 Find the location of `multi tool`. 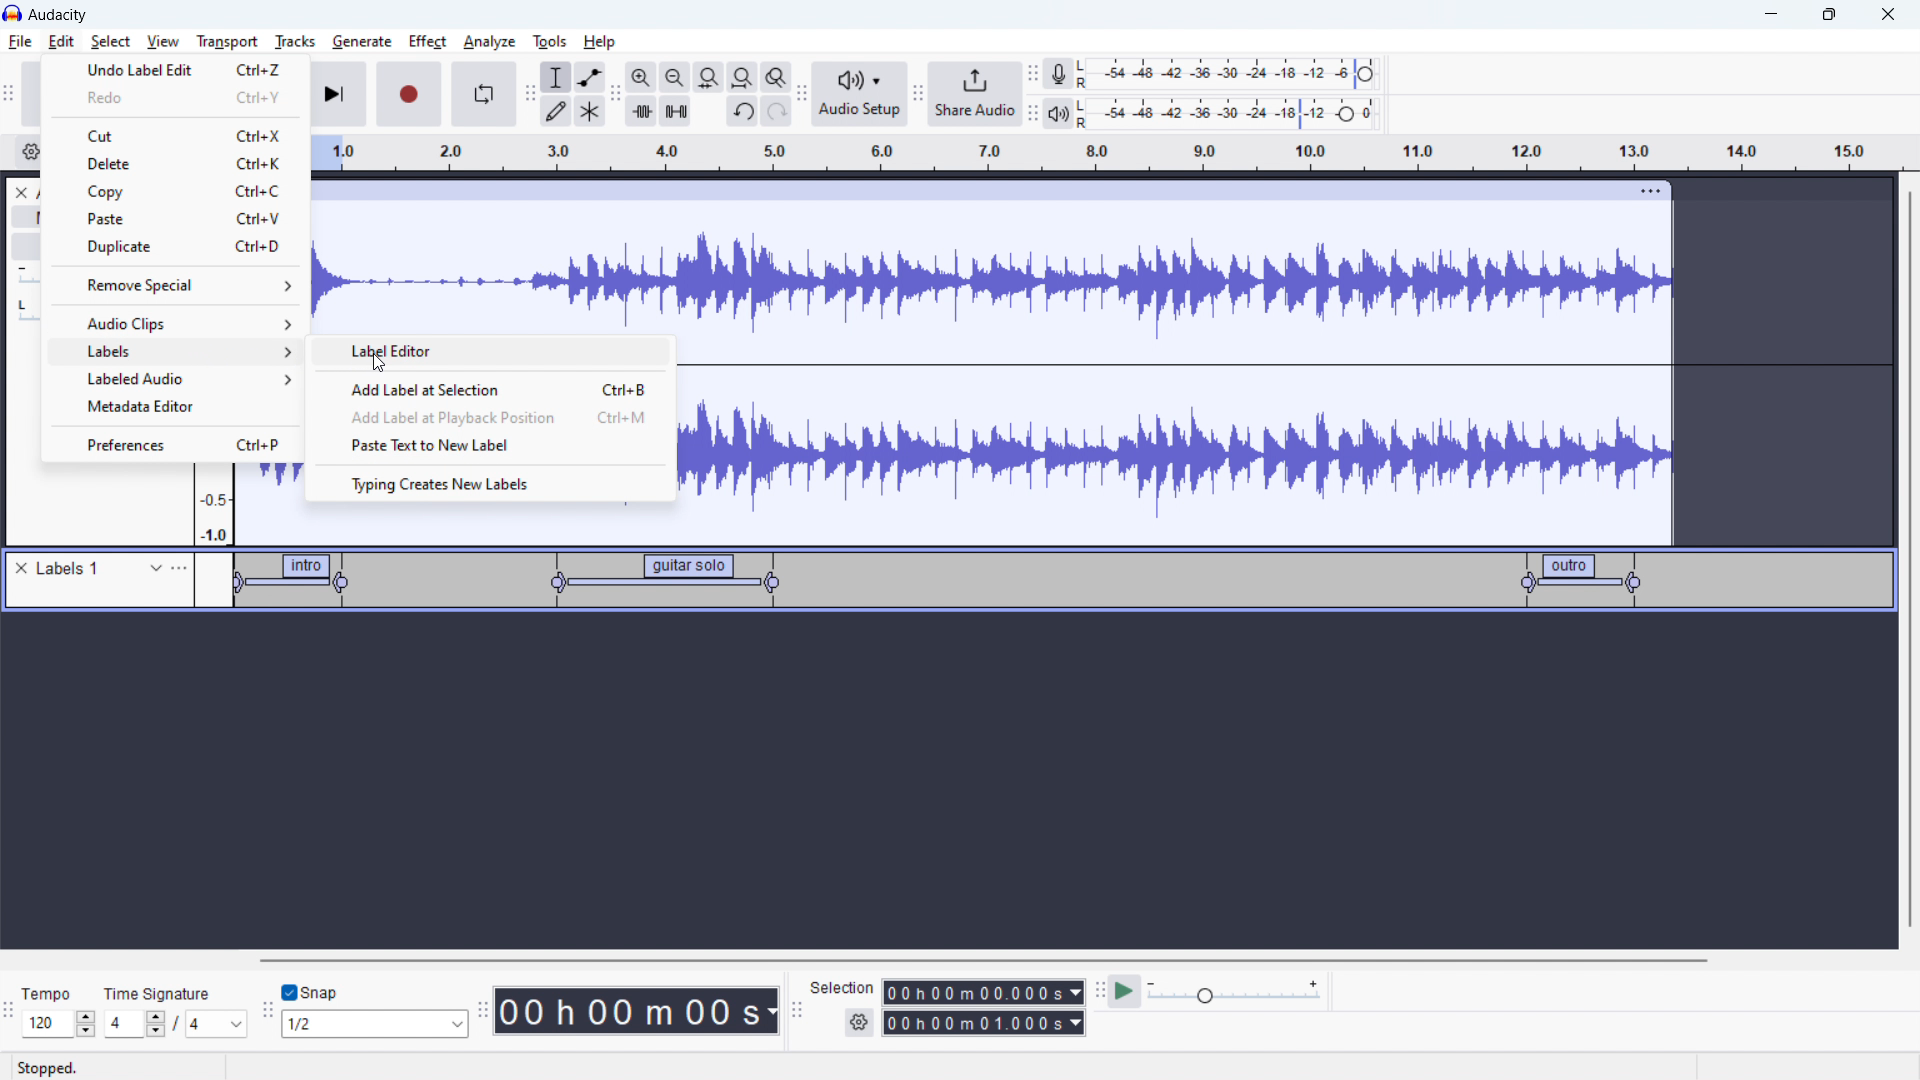

multi tool is located at coordinates (591, 111).